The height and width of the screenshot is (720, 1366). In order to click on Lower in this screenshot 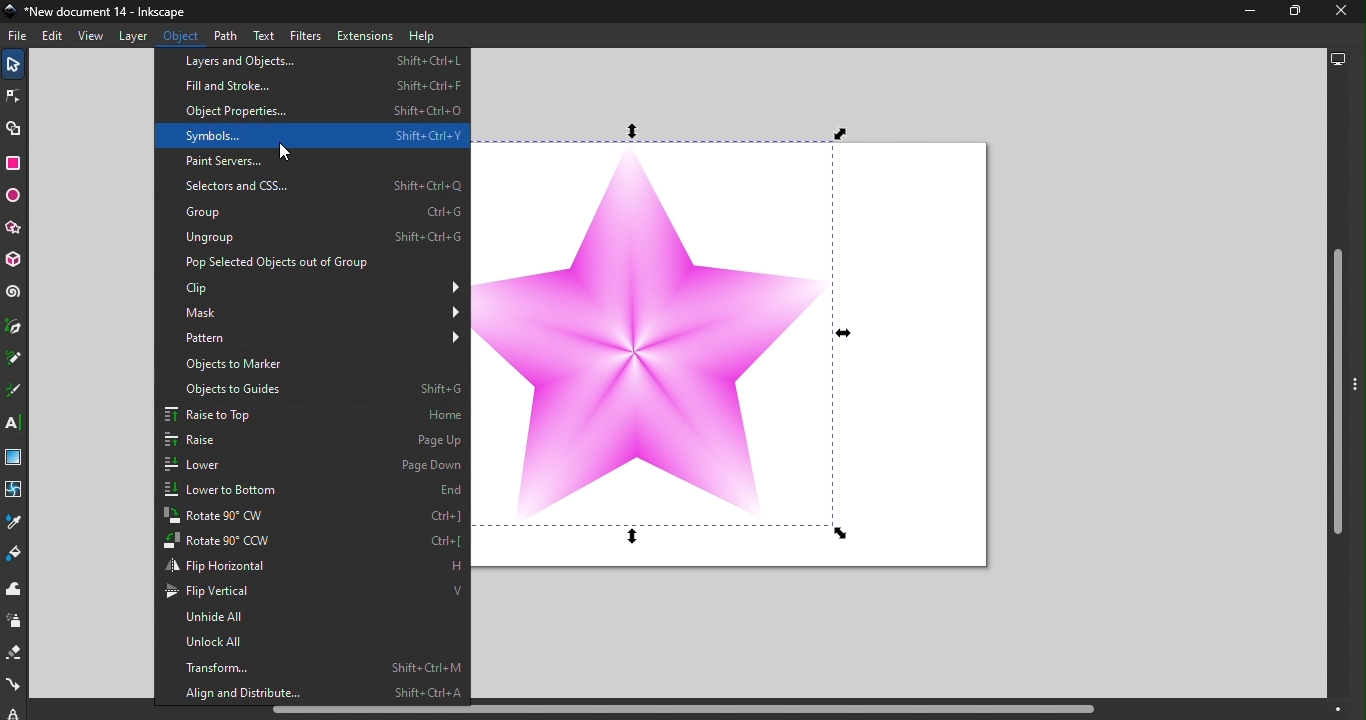, I will do `click(312, 464)`.